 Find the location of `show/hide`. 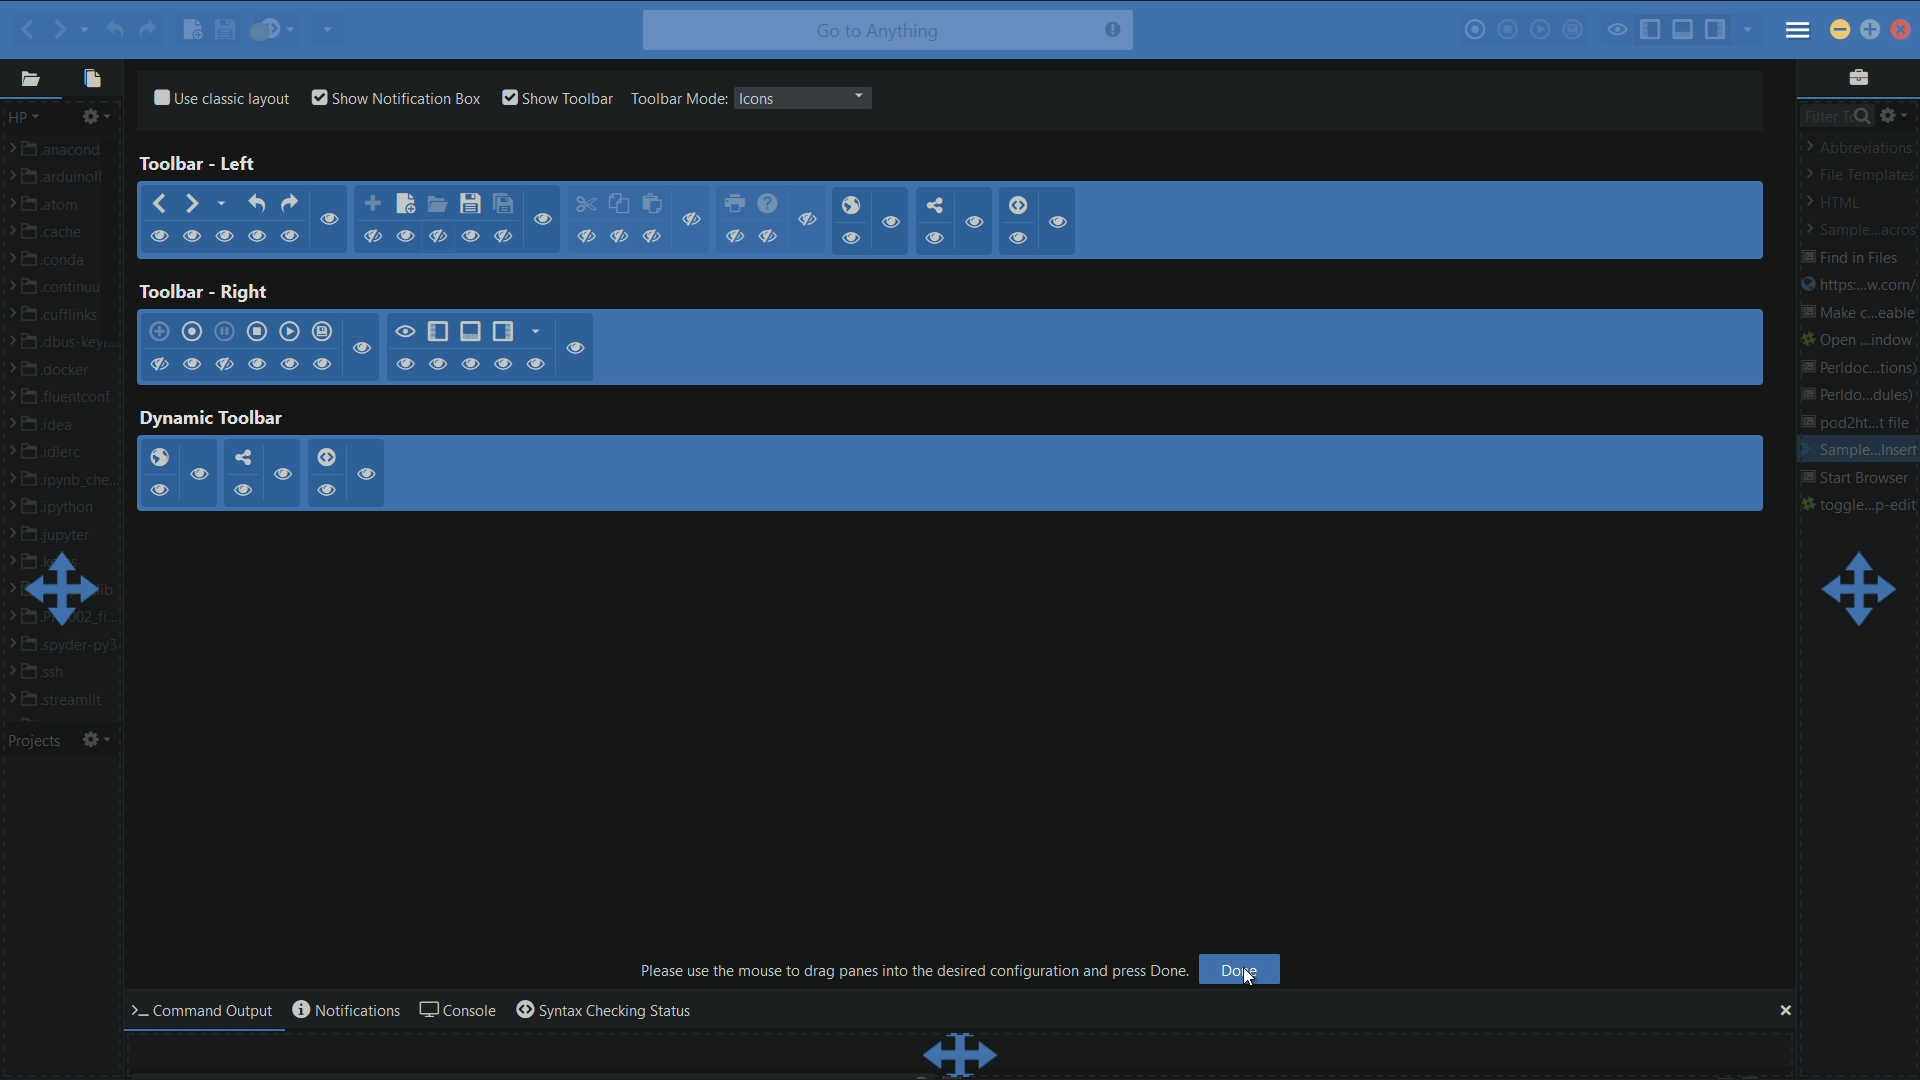

show/hide is located at coordinates (769, 236).